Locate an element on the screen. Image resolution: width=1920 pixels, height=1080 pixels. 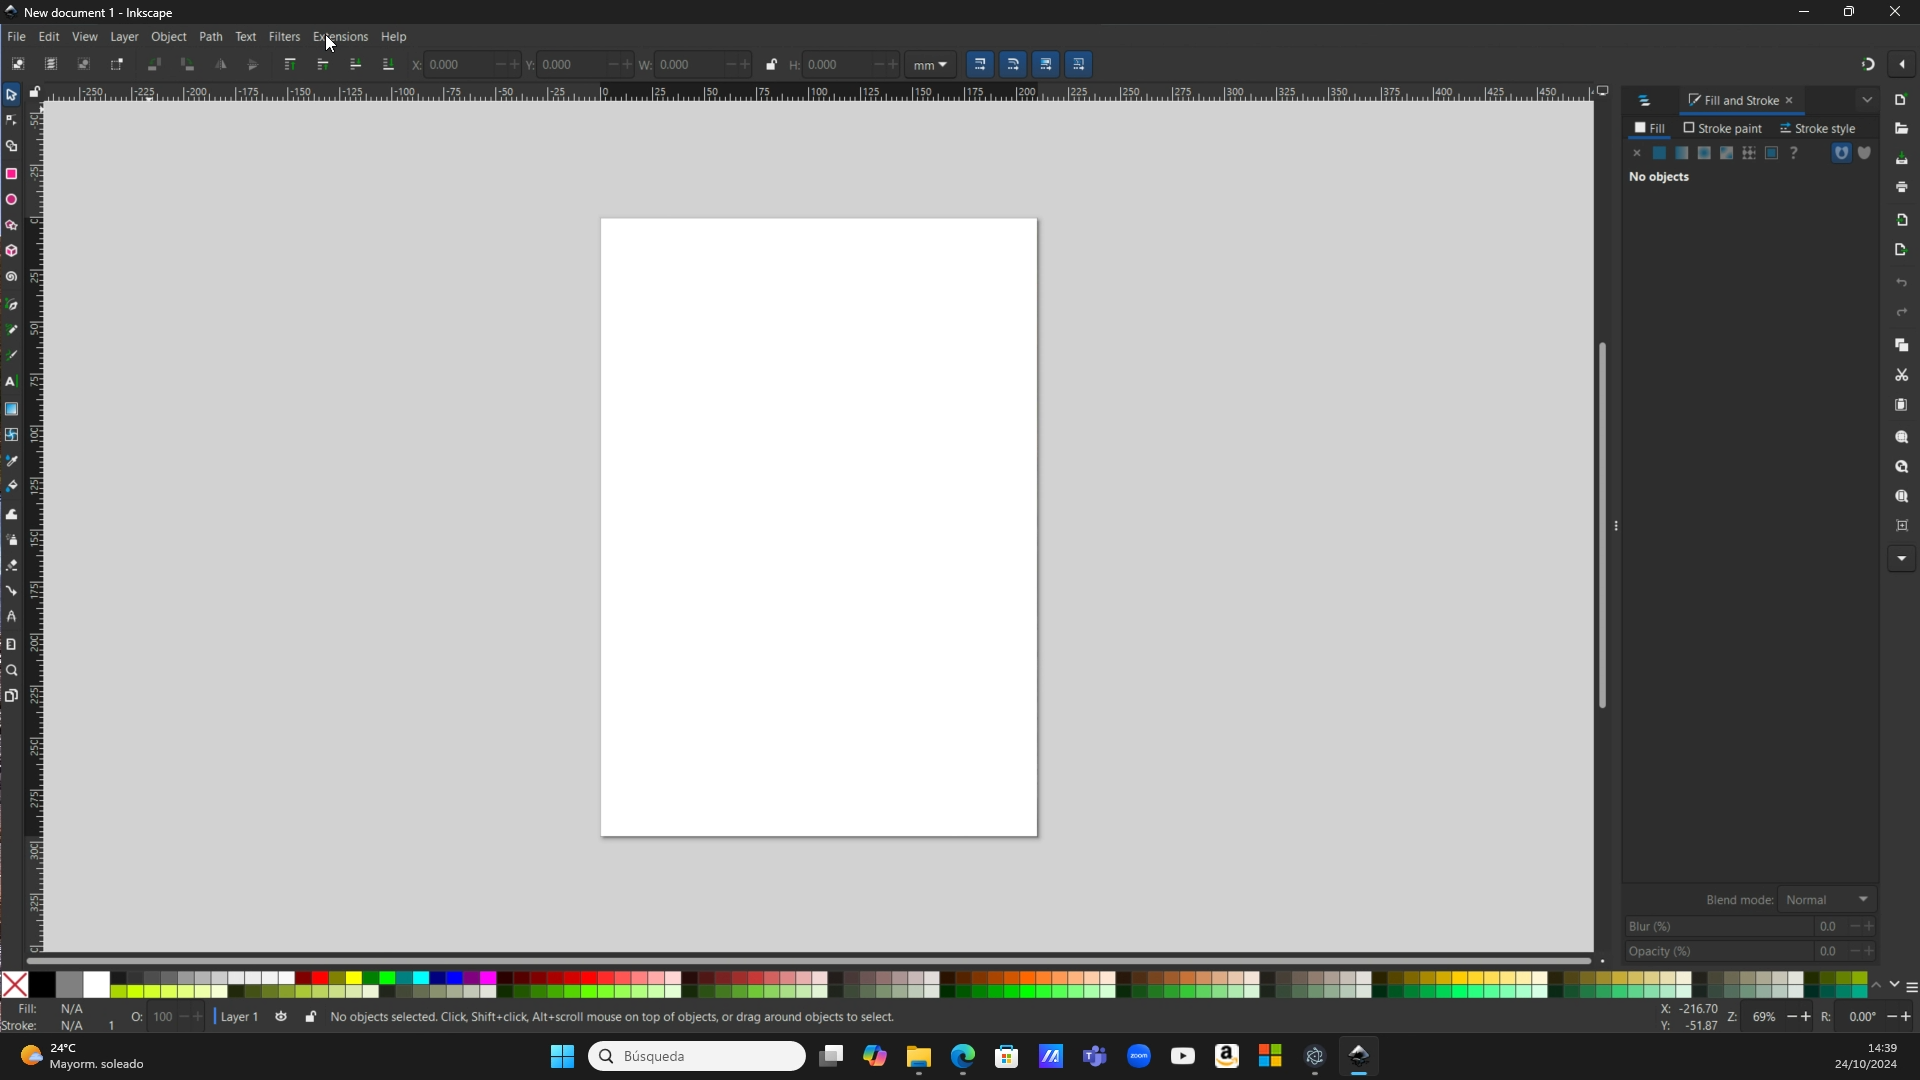
 is located at coordinates (88, 40).